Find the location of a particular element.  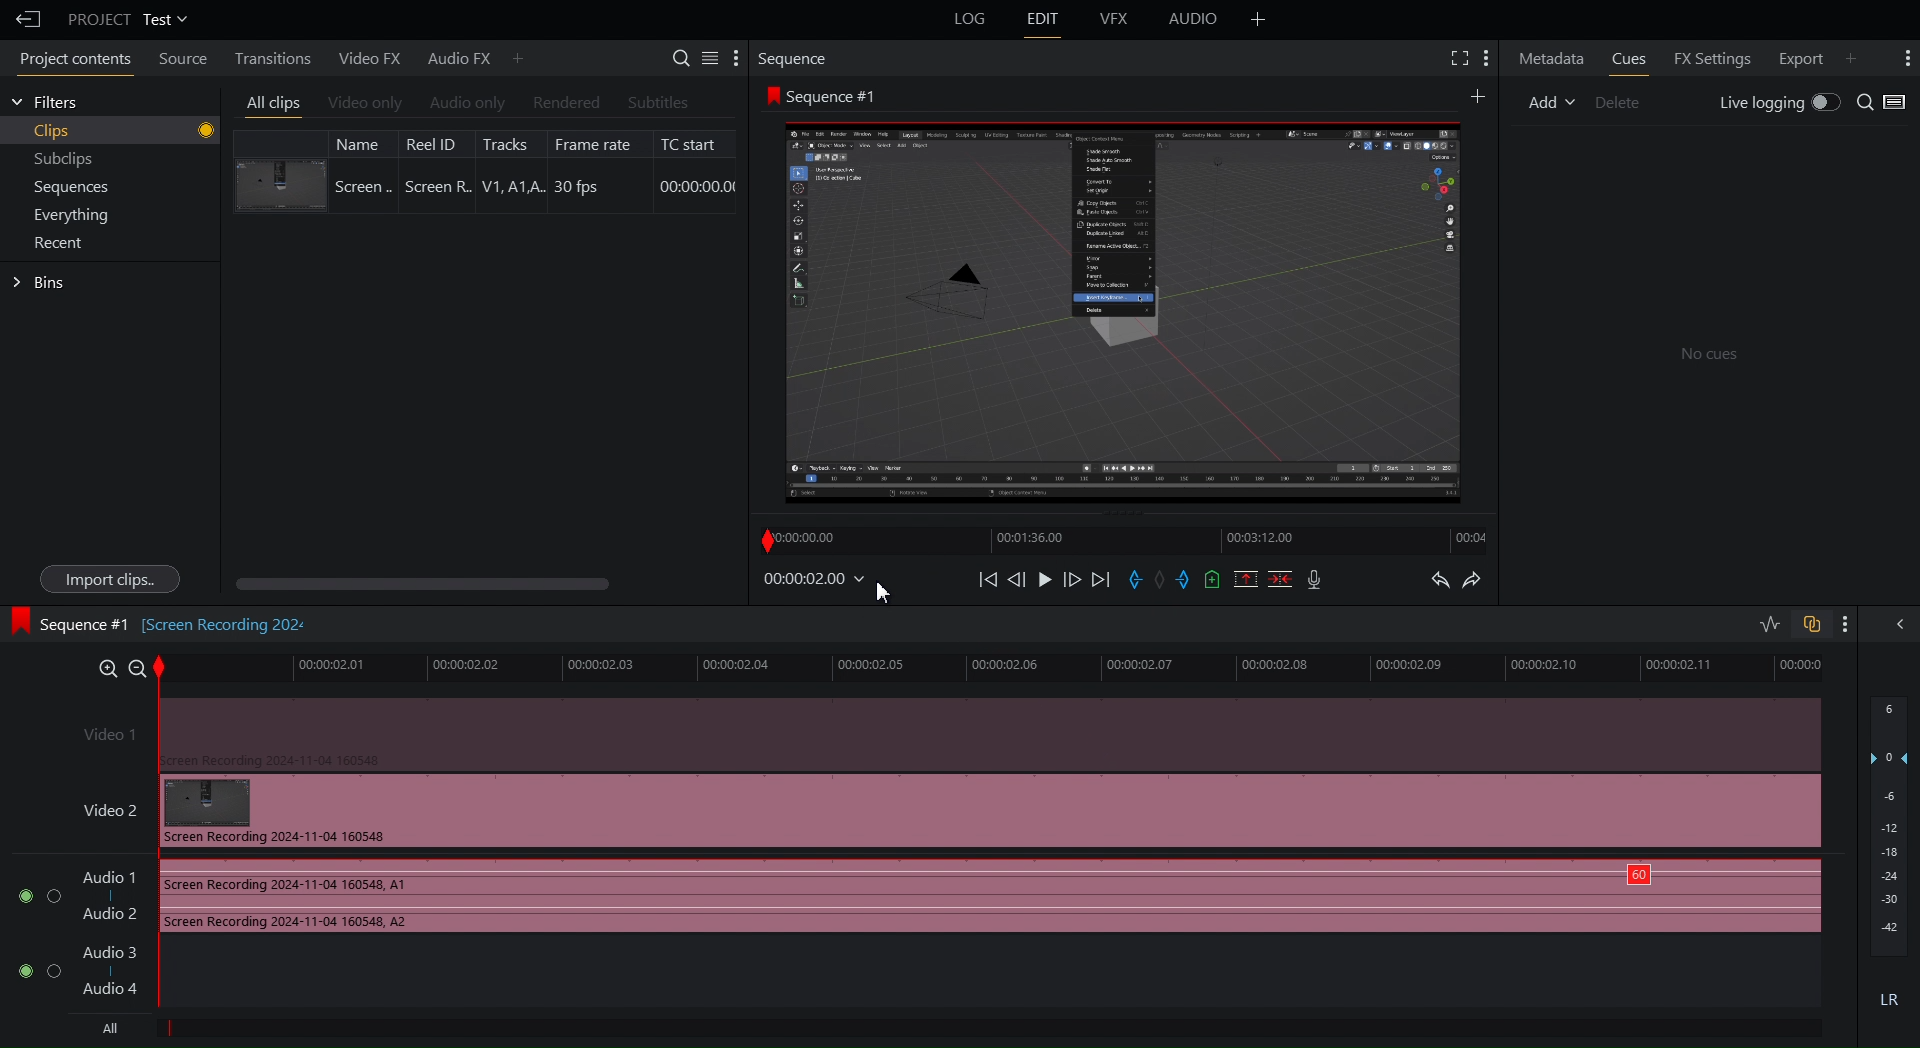

Sequence Controls is located at coordinates (1157, 581).